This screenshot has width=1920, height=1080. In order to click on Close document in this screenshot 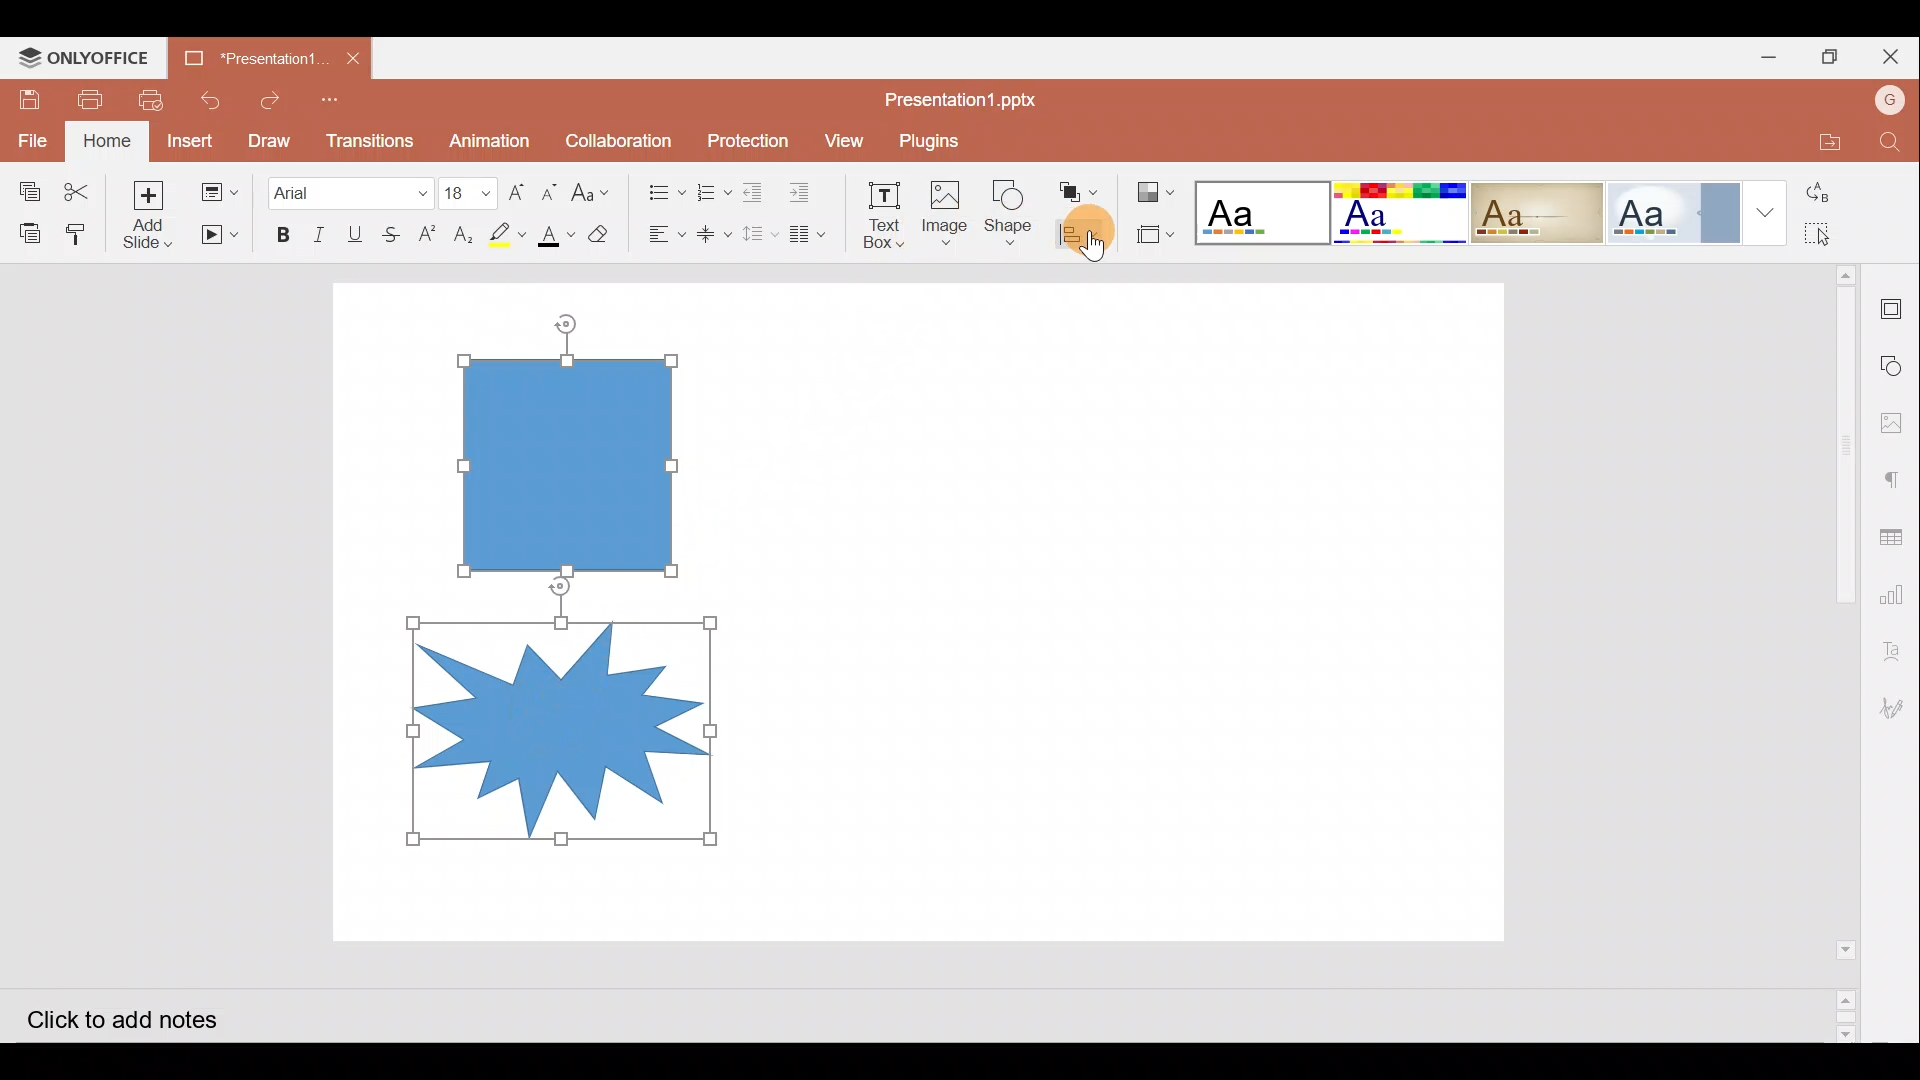, I will do `click(354, 57)`.